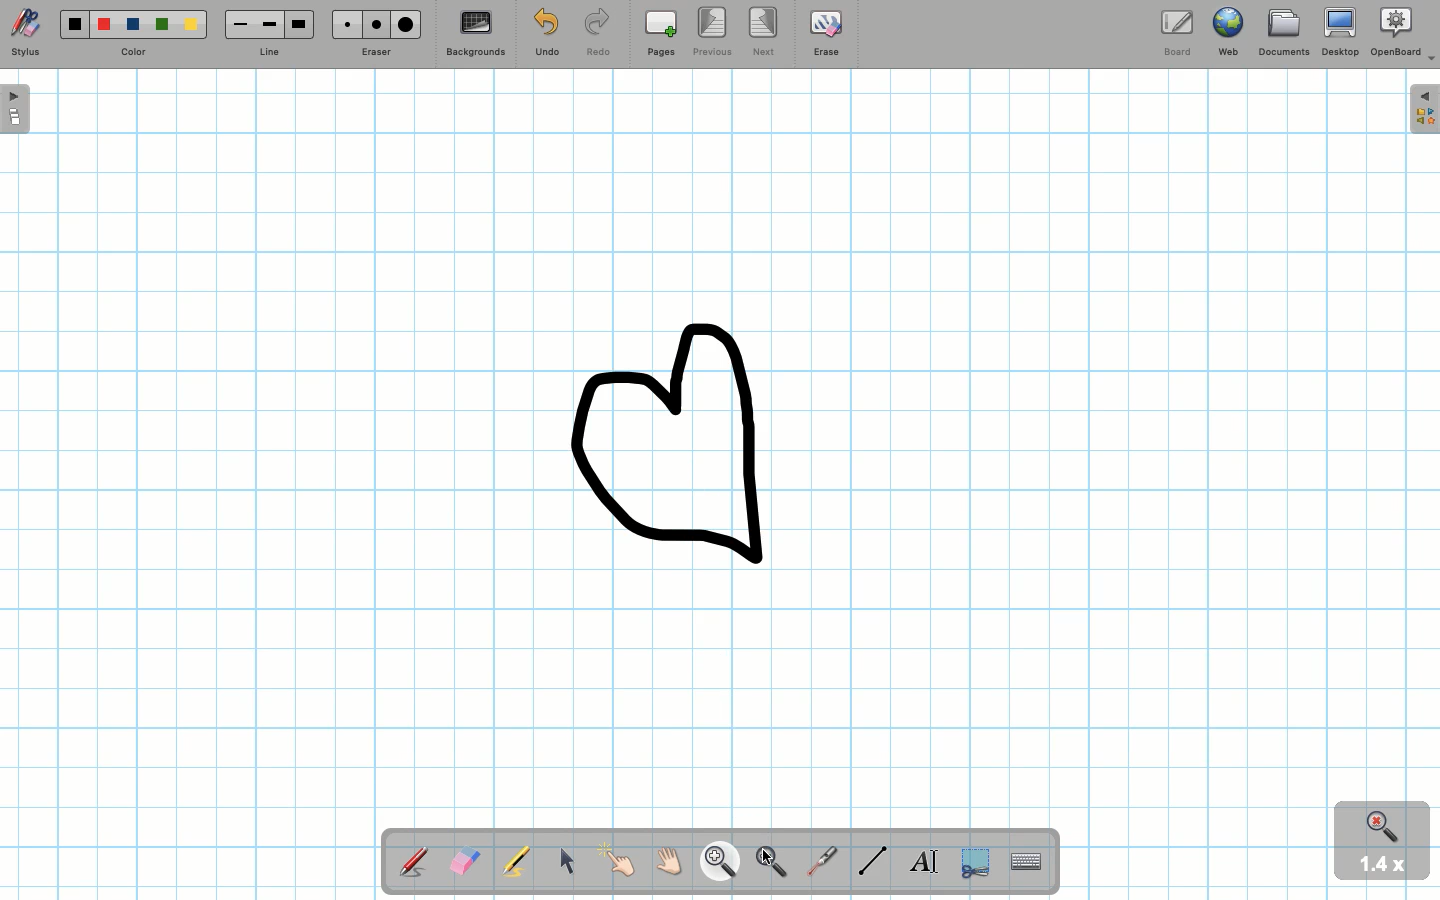  Describe the element at coordinates (1181, 31) in the screenshot. I see `Board` at that location.